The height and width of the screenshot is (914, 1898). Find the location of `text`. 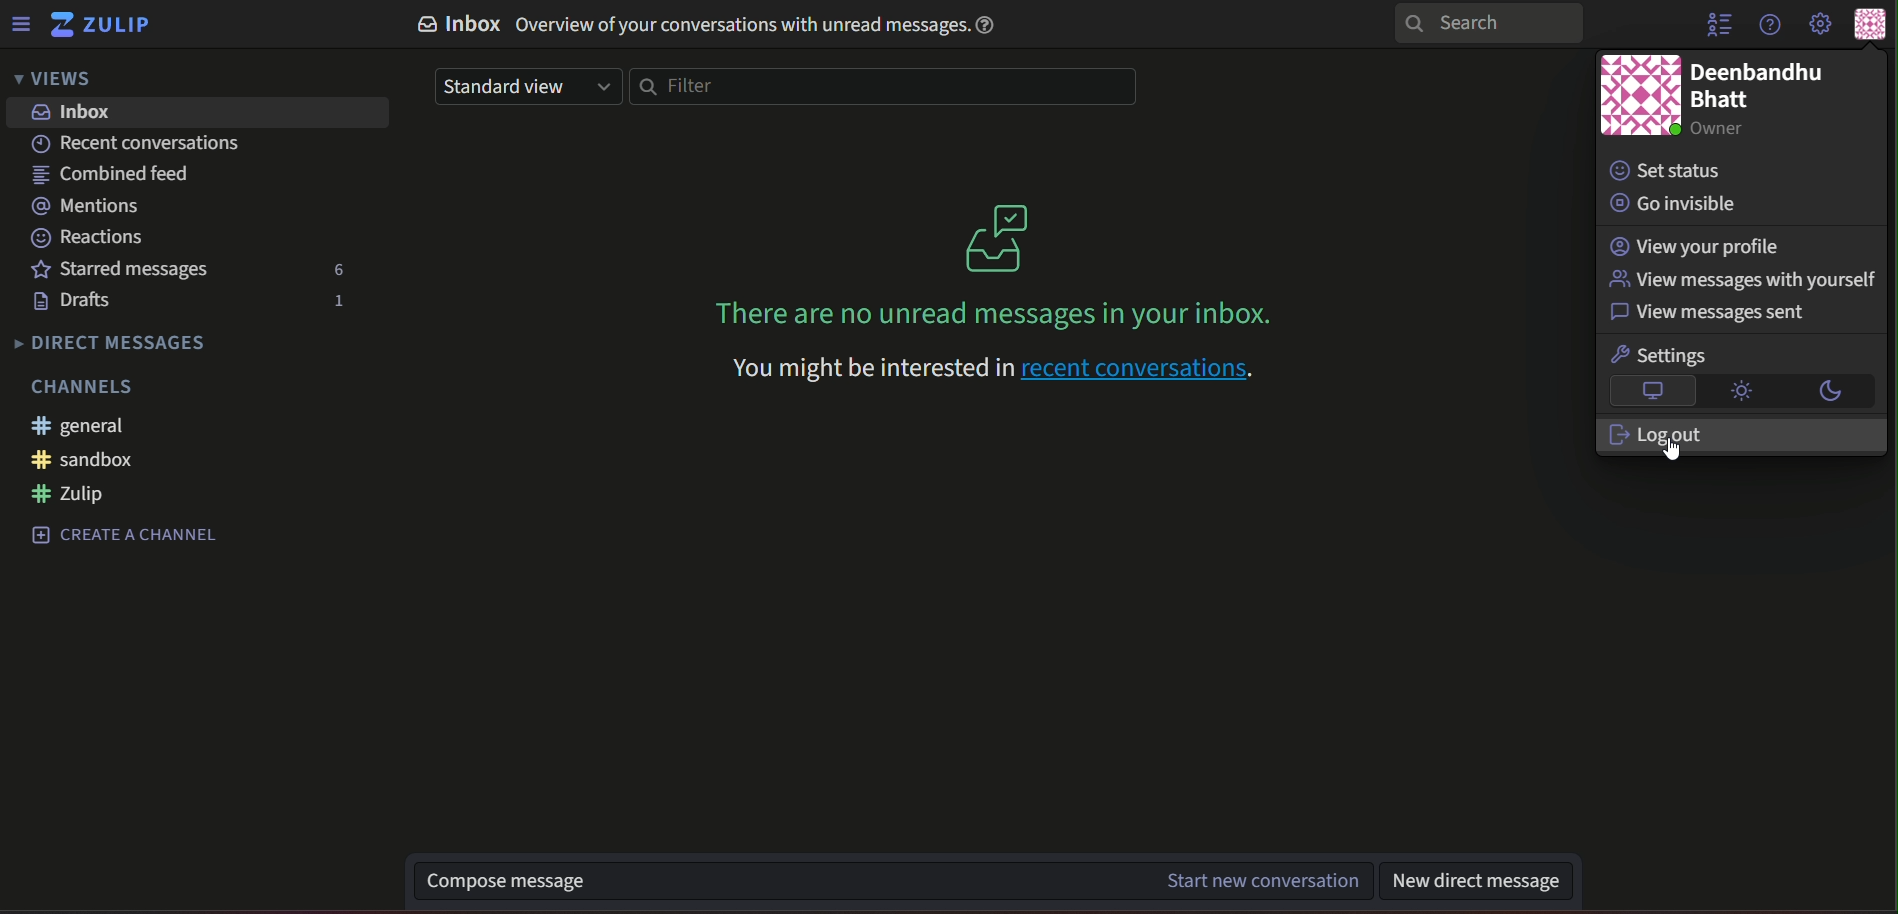

text is located at coordinates (1658, 351).